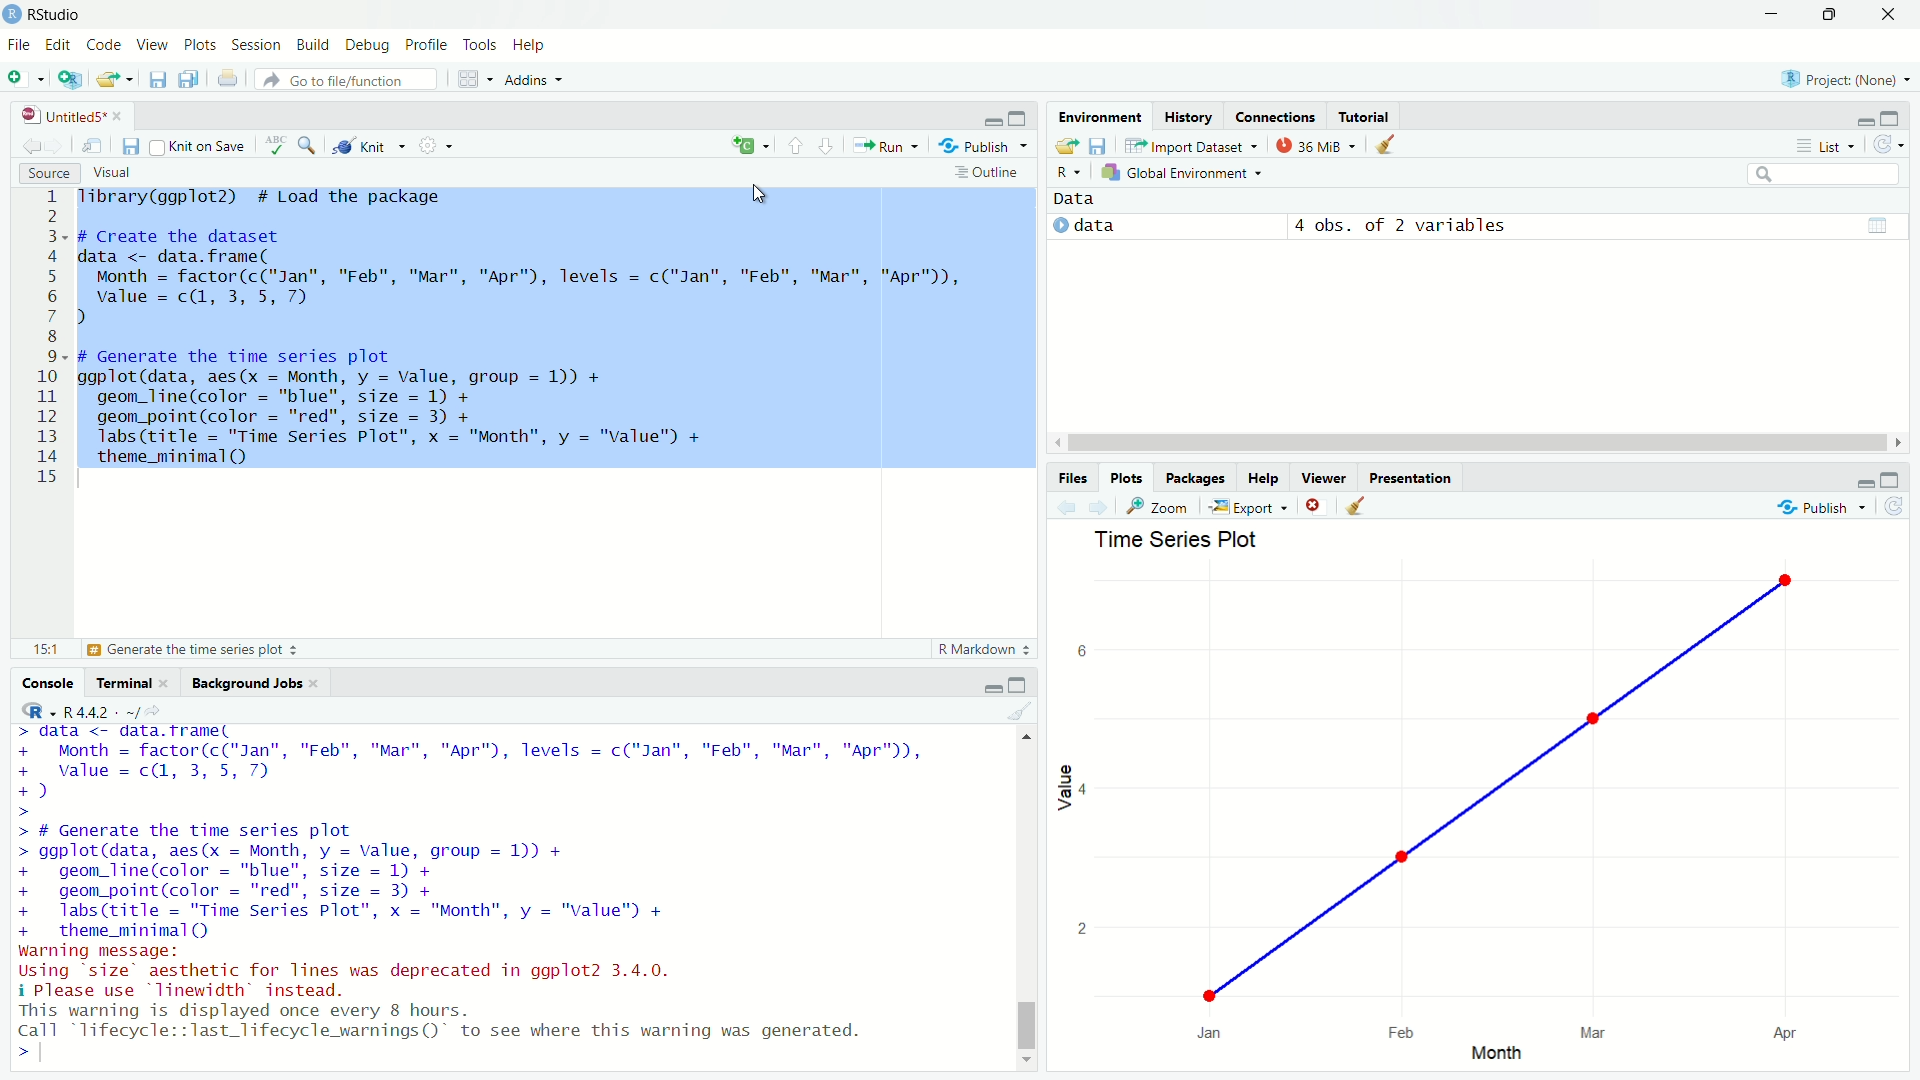 This screenshot has height=1080, width=1920. What do you see at coordinates (48, 1052) in the screenshot?
I see `typing cursor` at bounding box center [48, 1052].